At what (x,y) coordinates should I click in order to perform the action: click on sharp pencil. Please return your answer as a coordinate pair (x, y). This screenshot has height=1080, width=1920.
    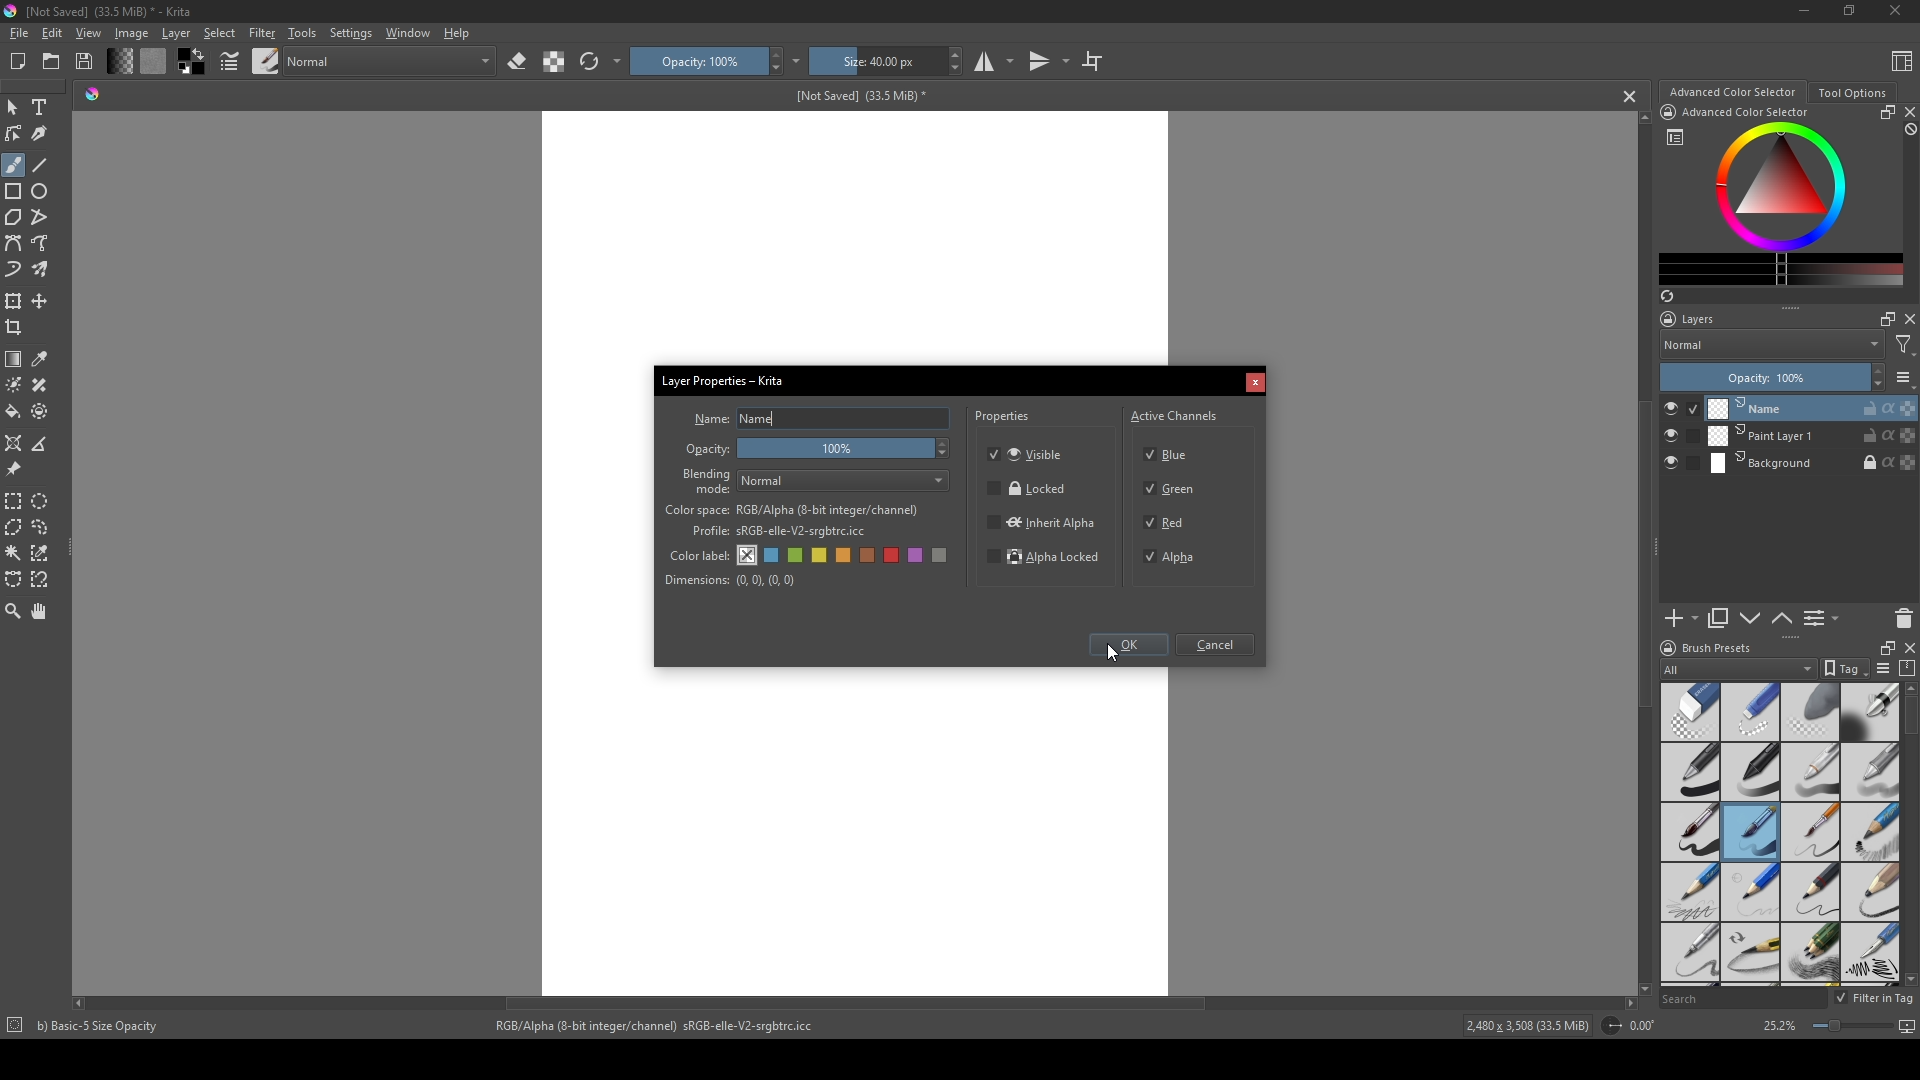
    Looking at the image, I should click on (1689, 954).